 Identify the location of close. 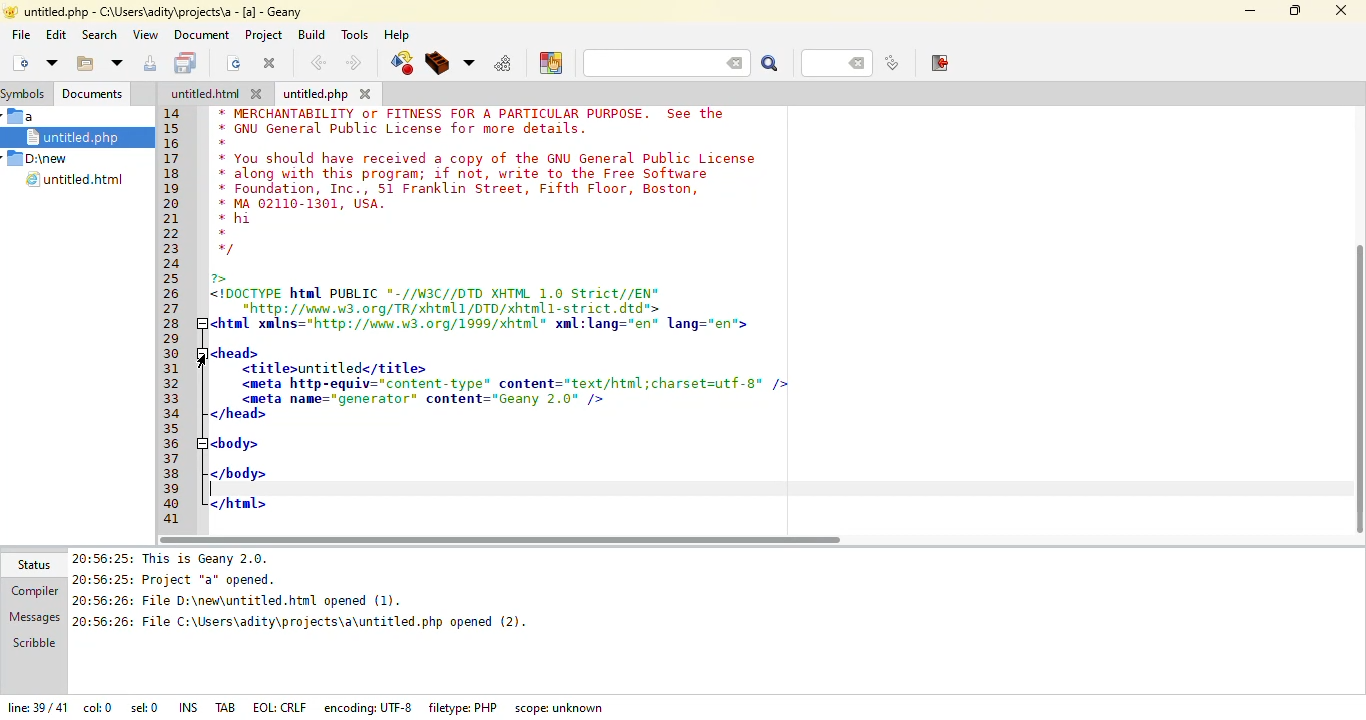
(255, 94).